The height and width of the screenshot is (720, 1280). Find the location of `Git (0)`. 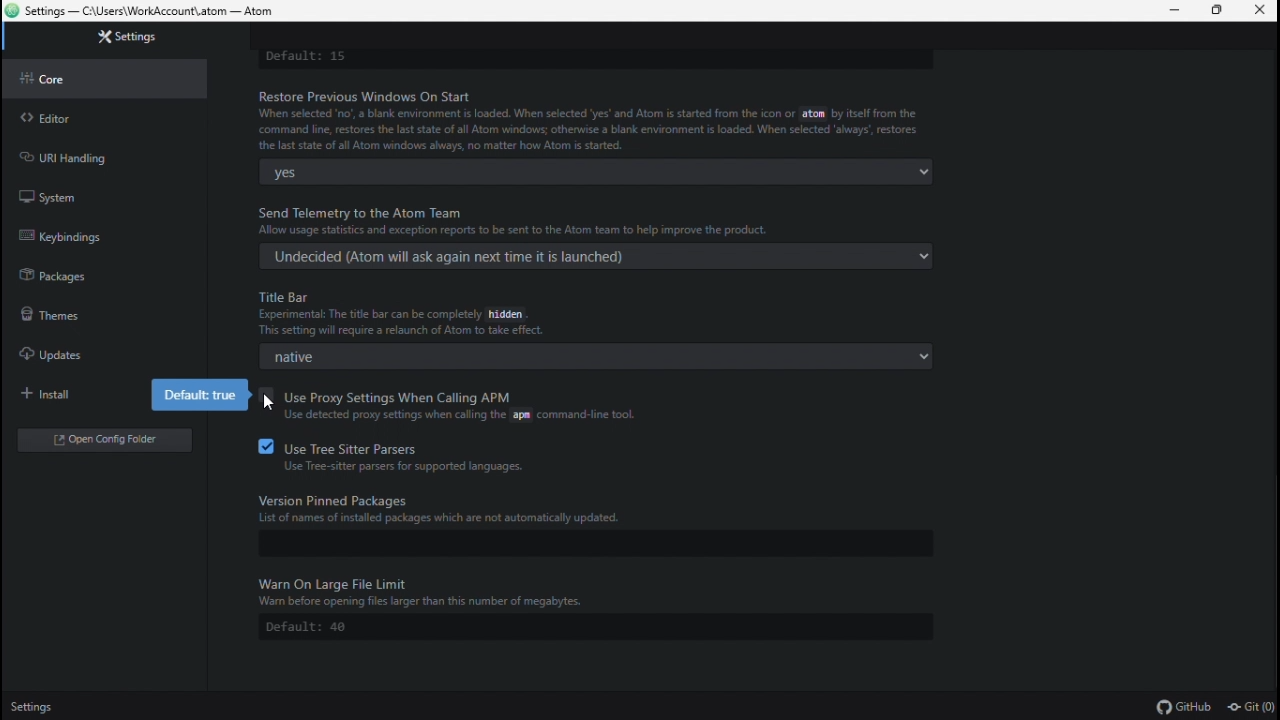

Git (0) is located at coordinates (1250, 707).